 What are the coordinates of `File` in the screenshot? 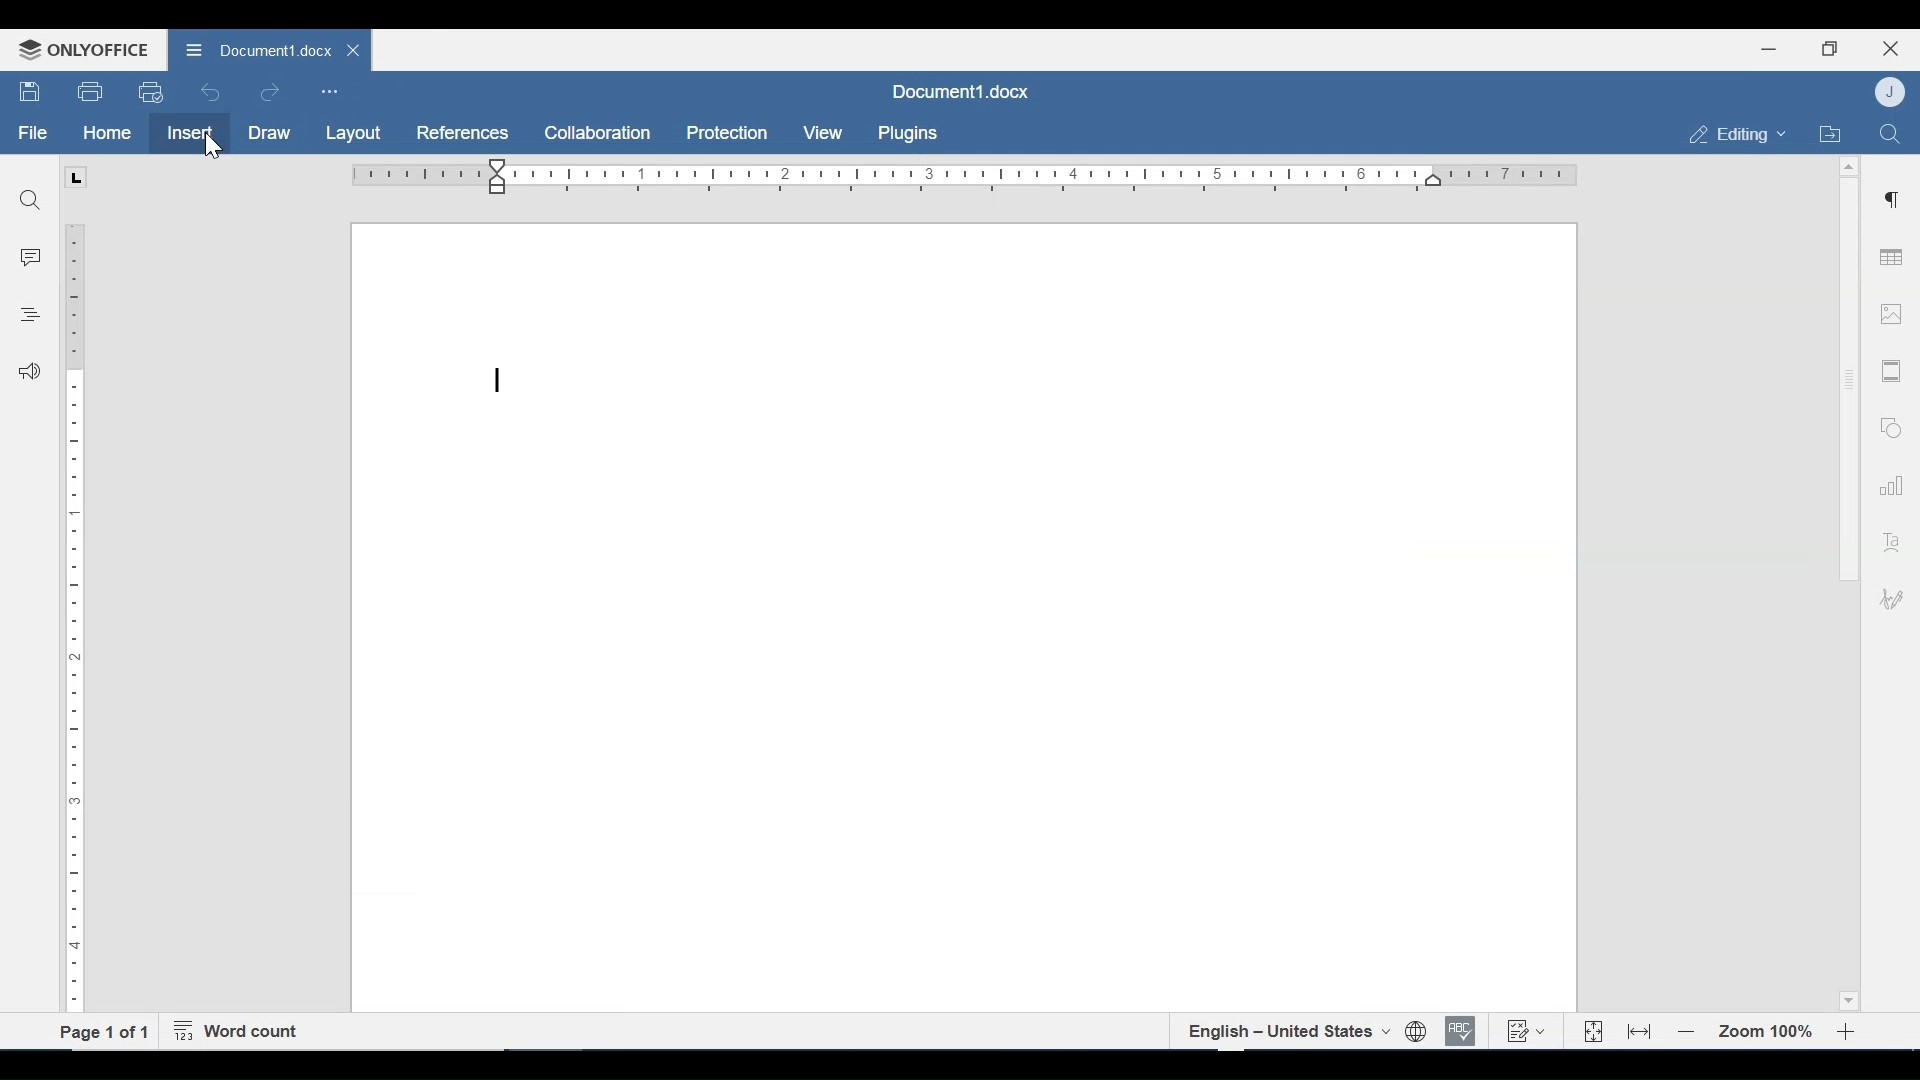 It's located at (34, 133).